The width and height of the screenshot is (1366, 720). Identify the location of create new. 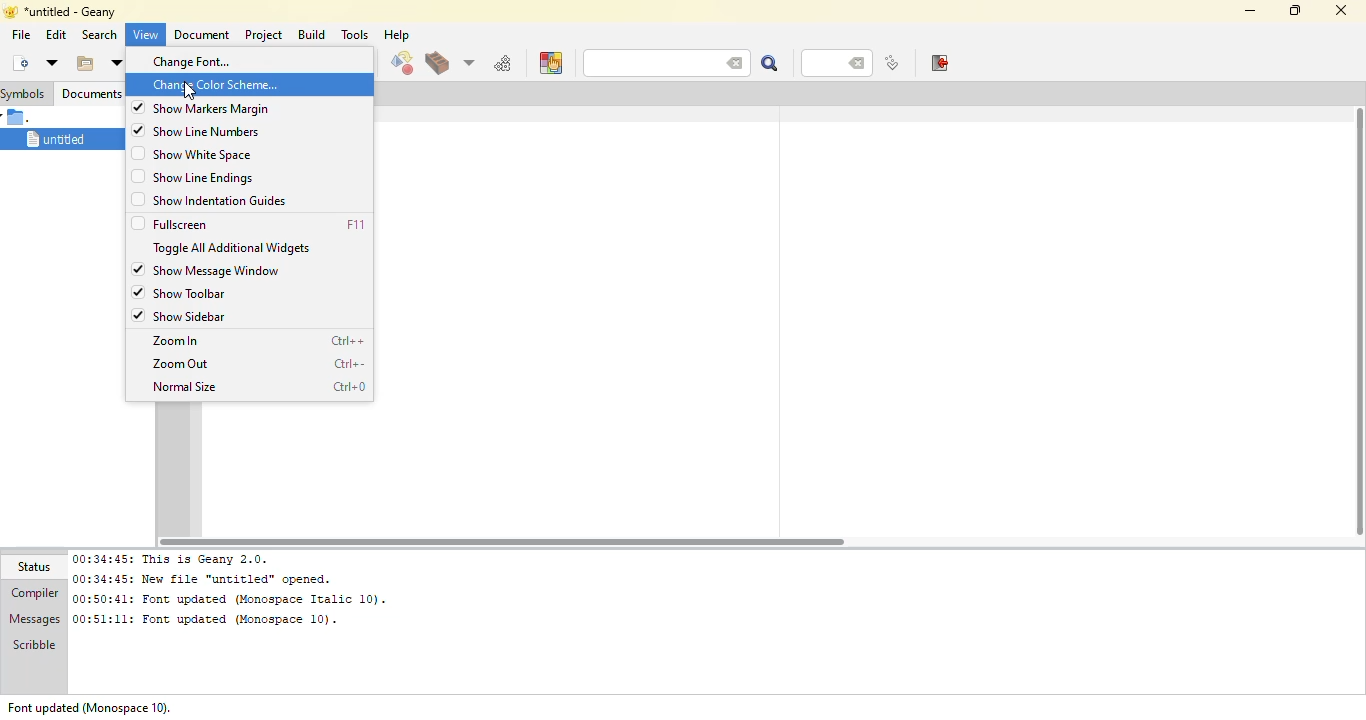
(19, 62).